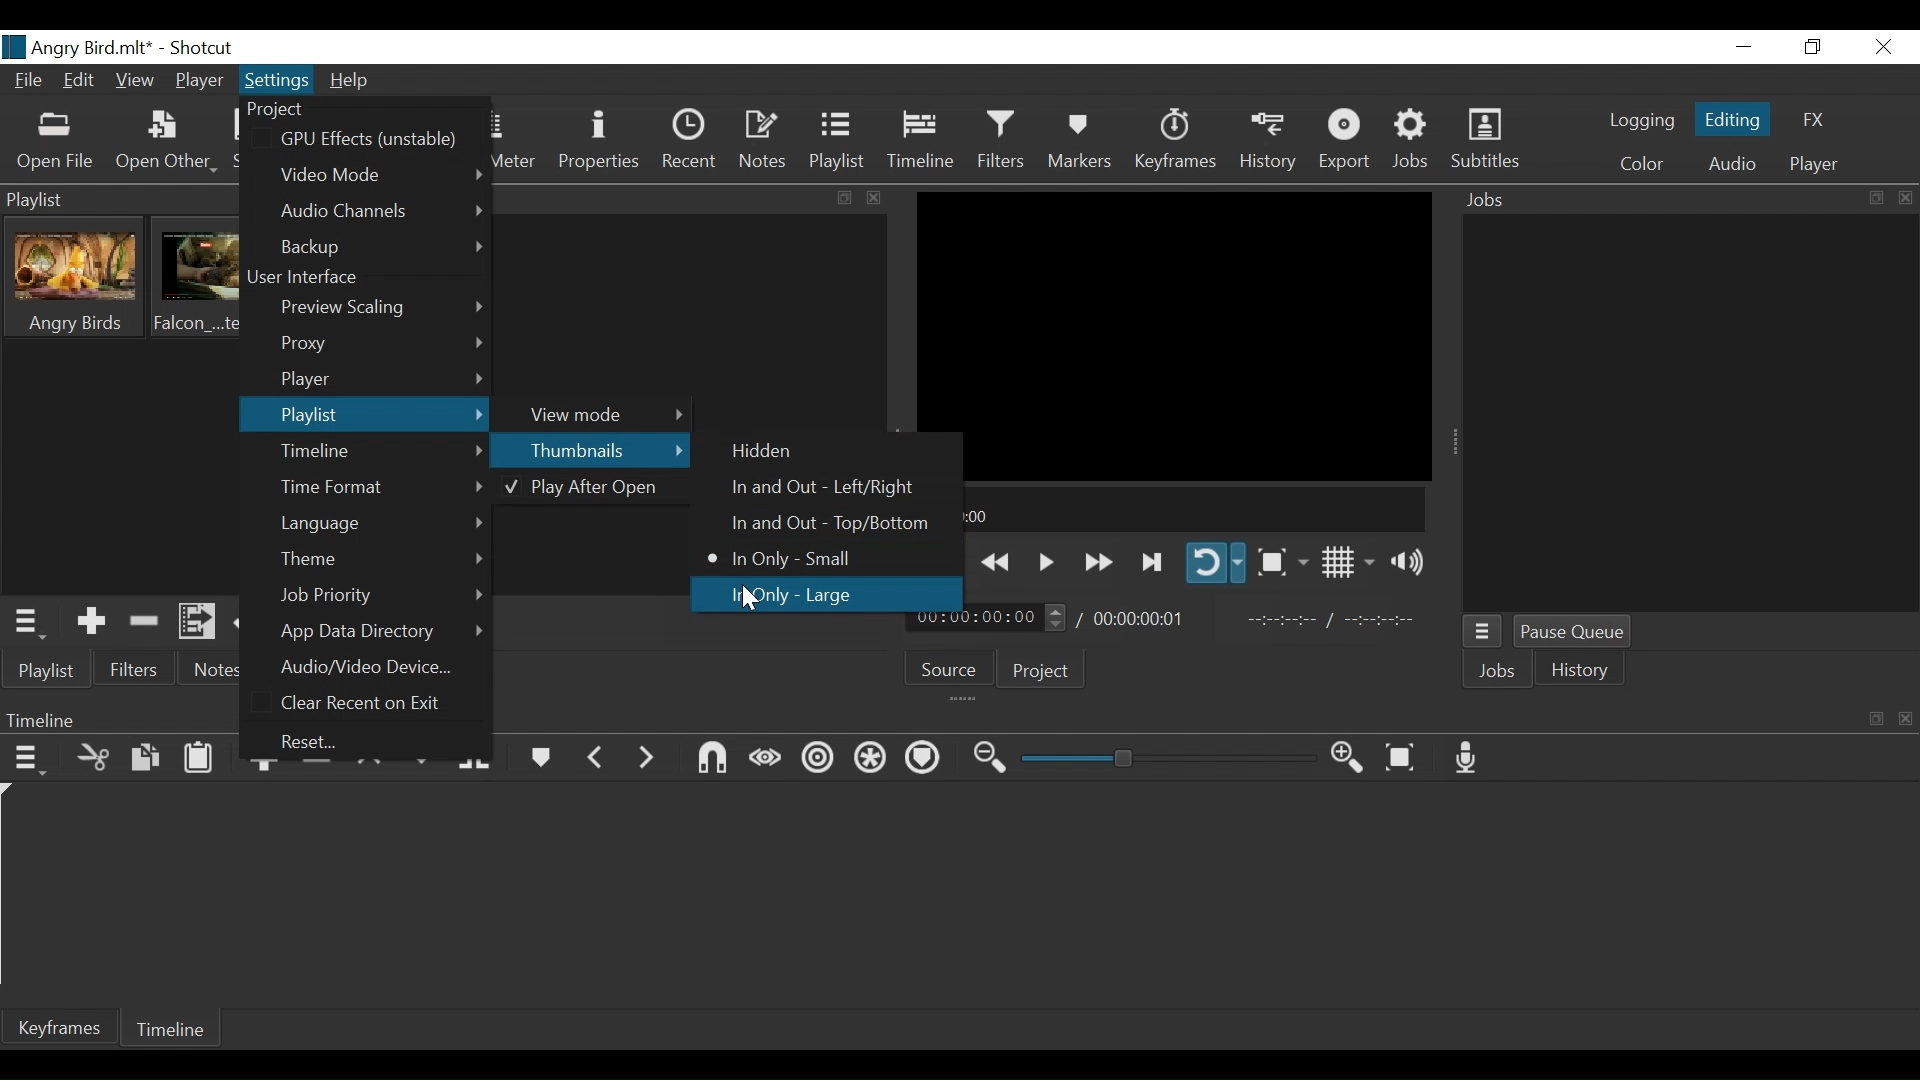  Describe the element at coordinates (299, 109) in the screenshot. I see `Project` at that location.